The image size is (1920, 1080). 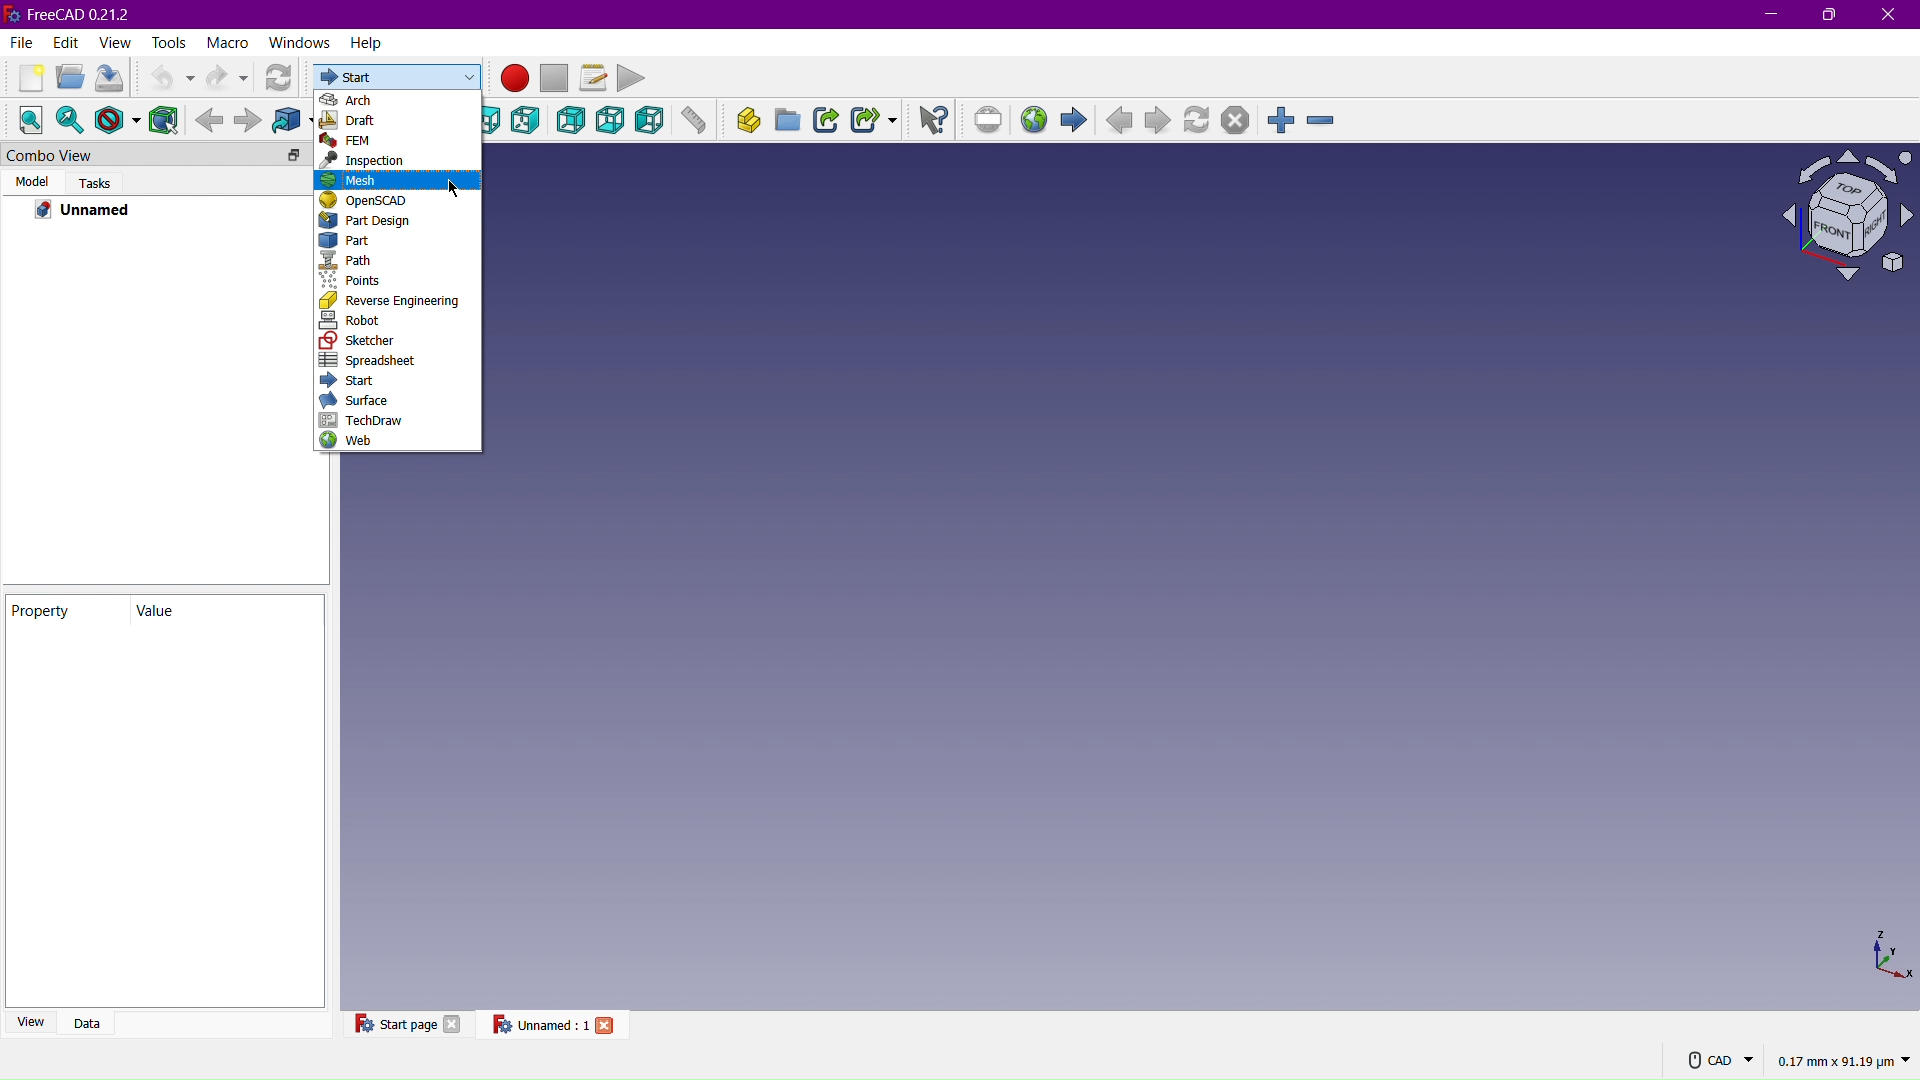 I want to click on Tasks, so click(x=94, y=182).